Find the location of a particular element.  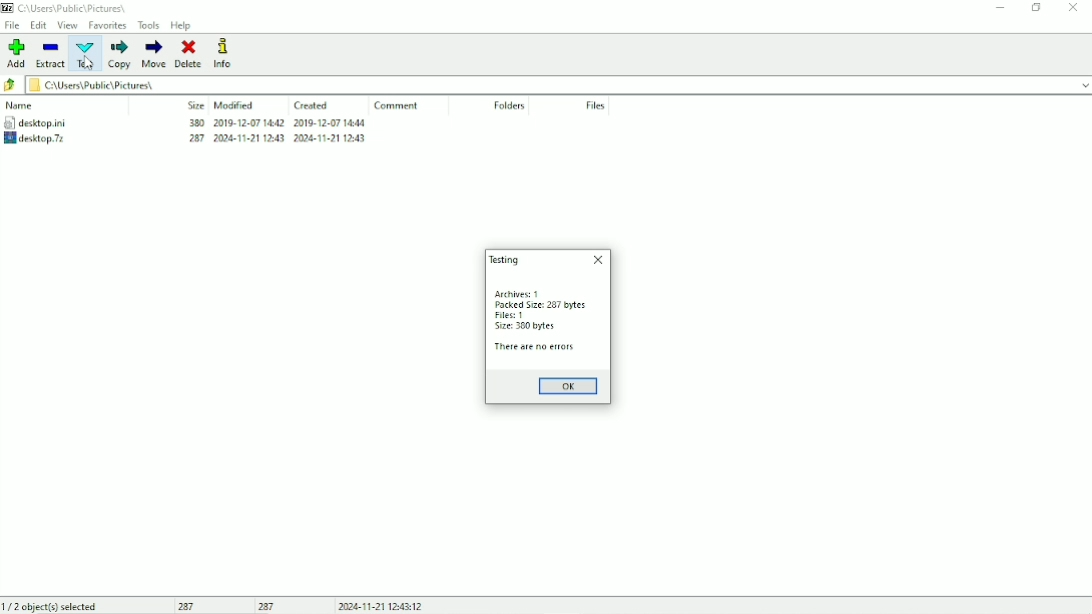

Packed Size is located at coordinates (518, 306).